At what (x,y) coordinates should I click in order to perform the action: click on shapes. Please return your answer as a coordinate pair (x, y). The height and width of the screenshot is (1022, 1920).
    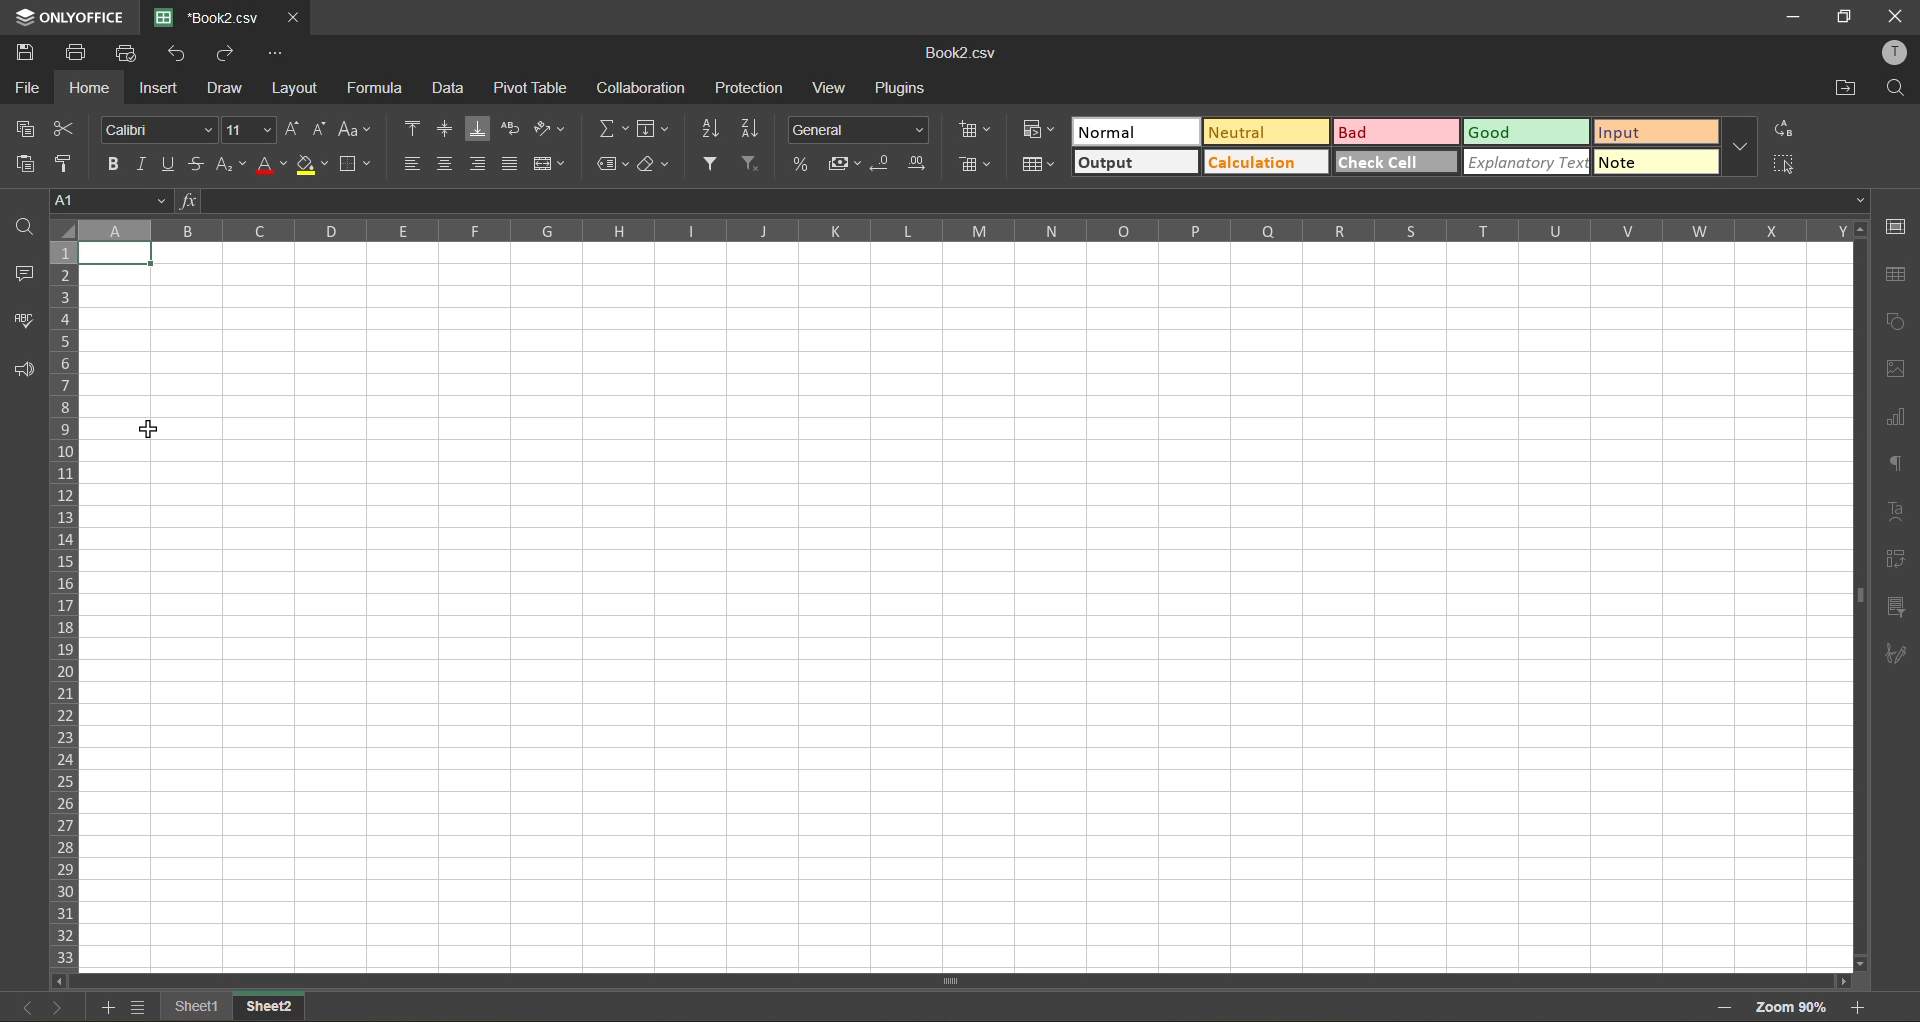
    Looking at the image, I should click on (1898, 323).